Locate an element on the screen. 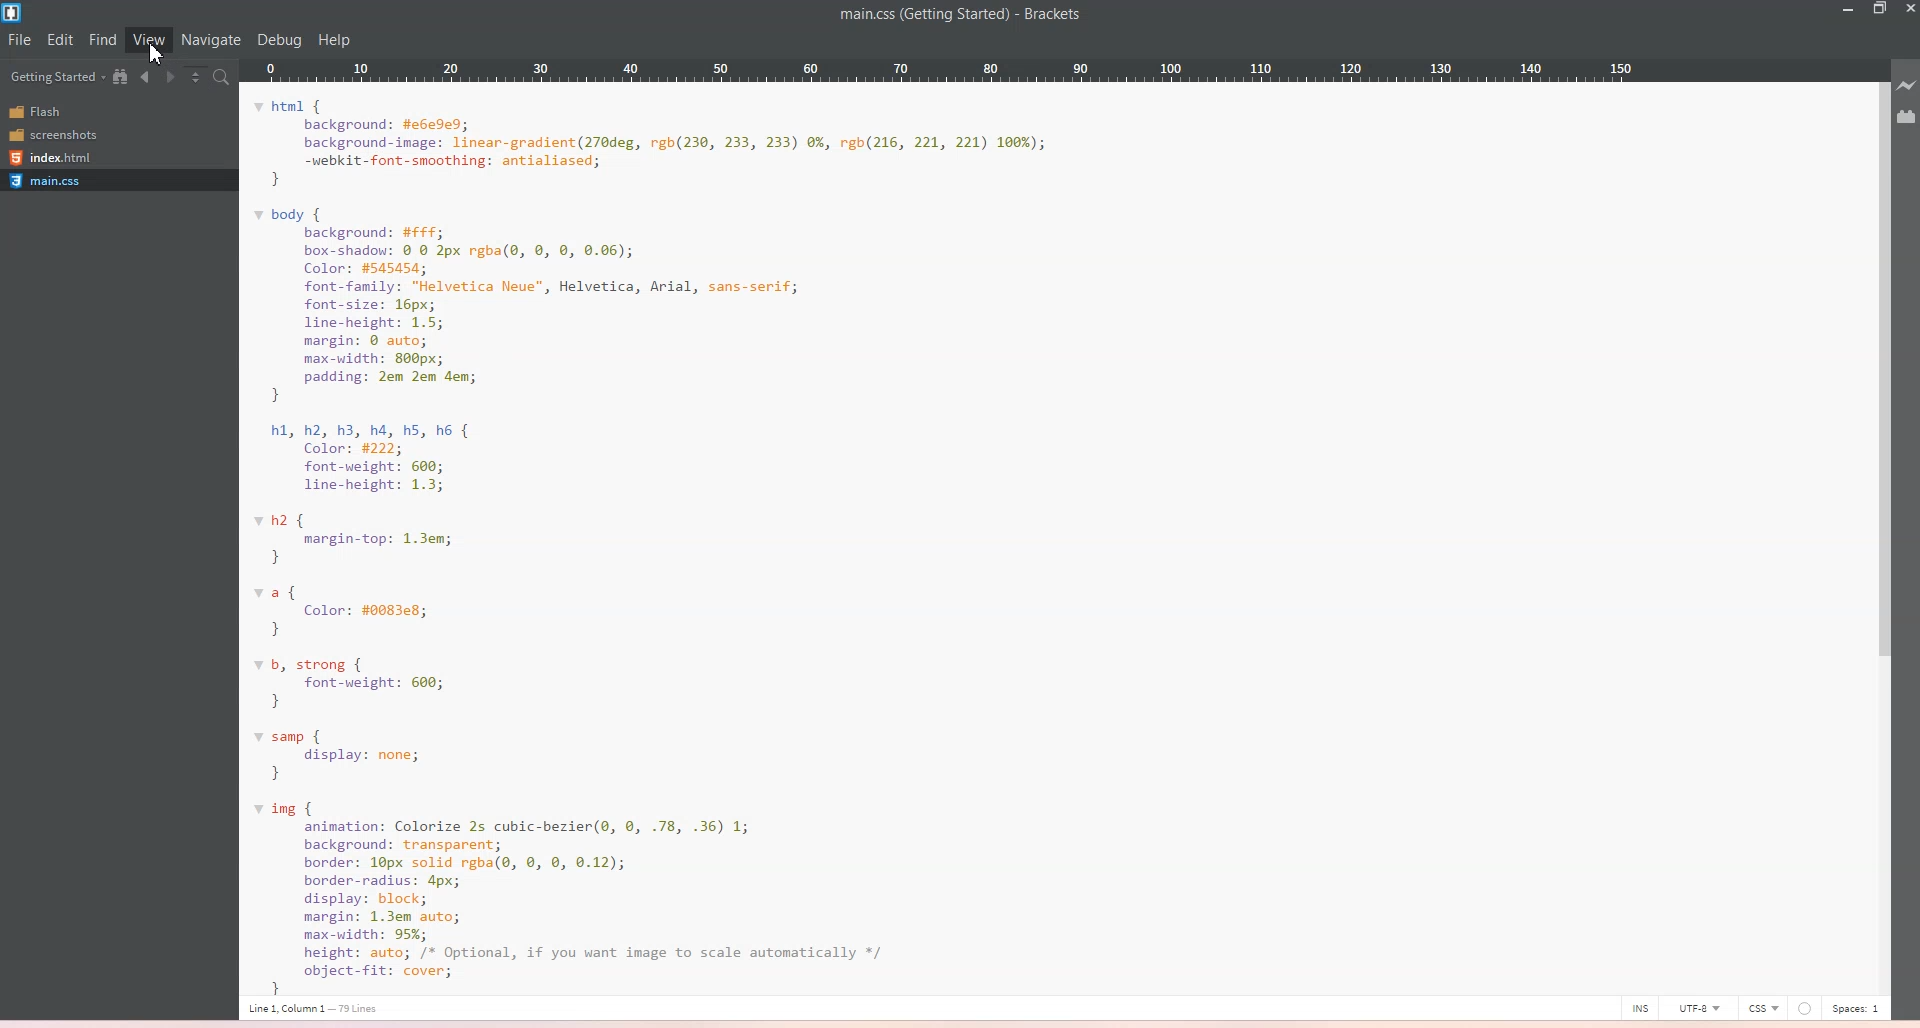 The width and height of the screenshot is (1920, 1028). Split the view vertically and Horizontally is located at coordinates (195, 77).